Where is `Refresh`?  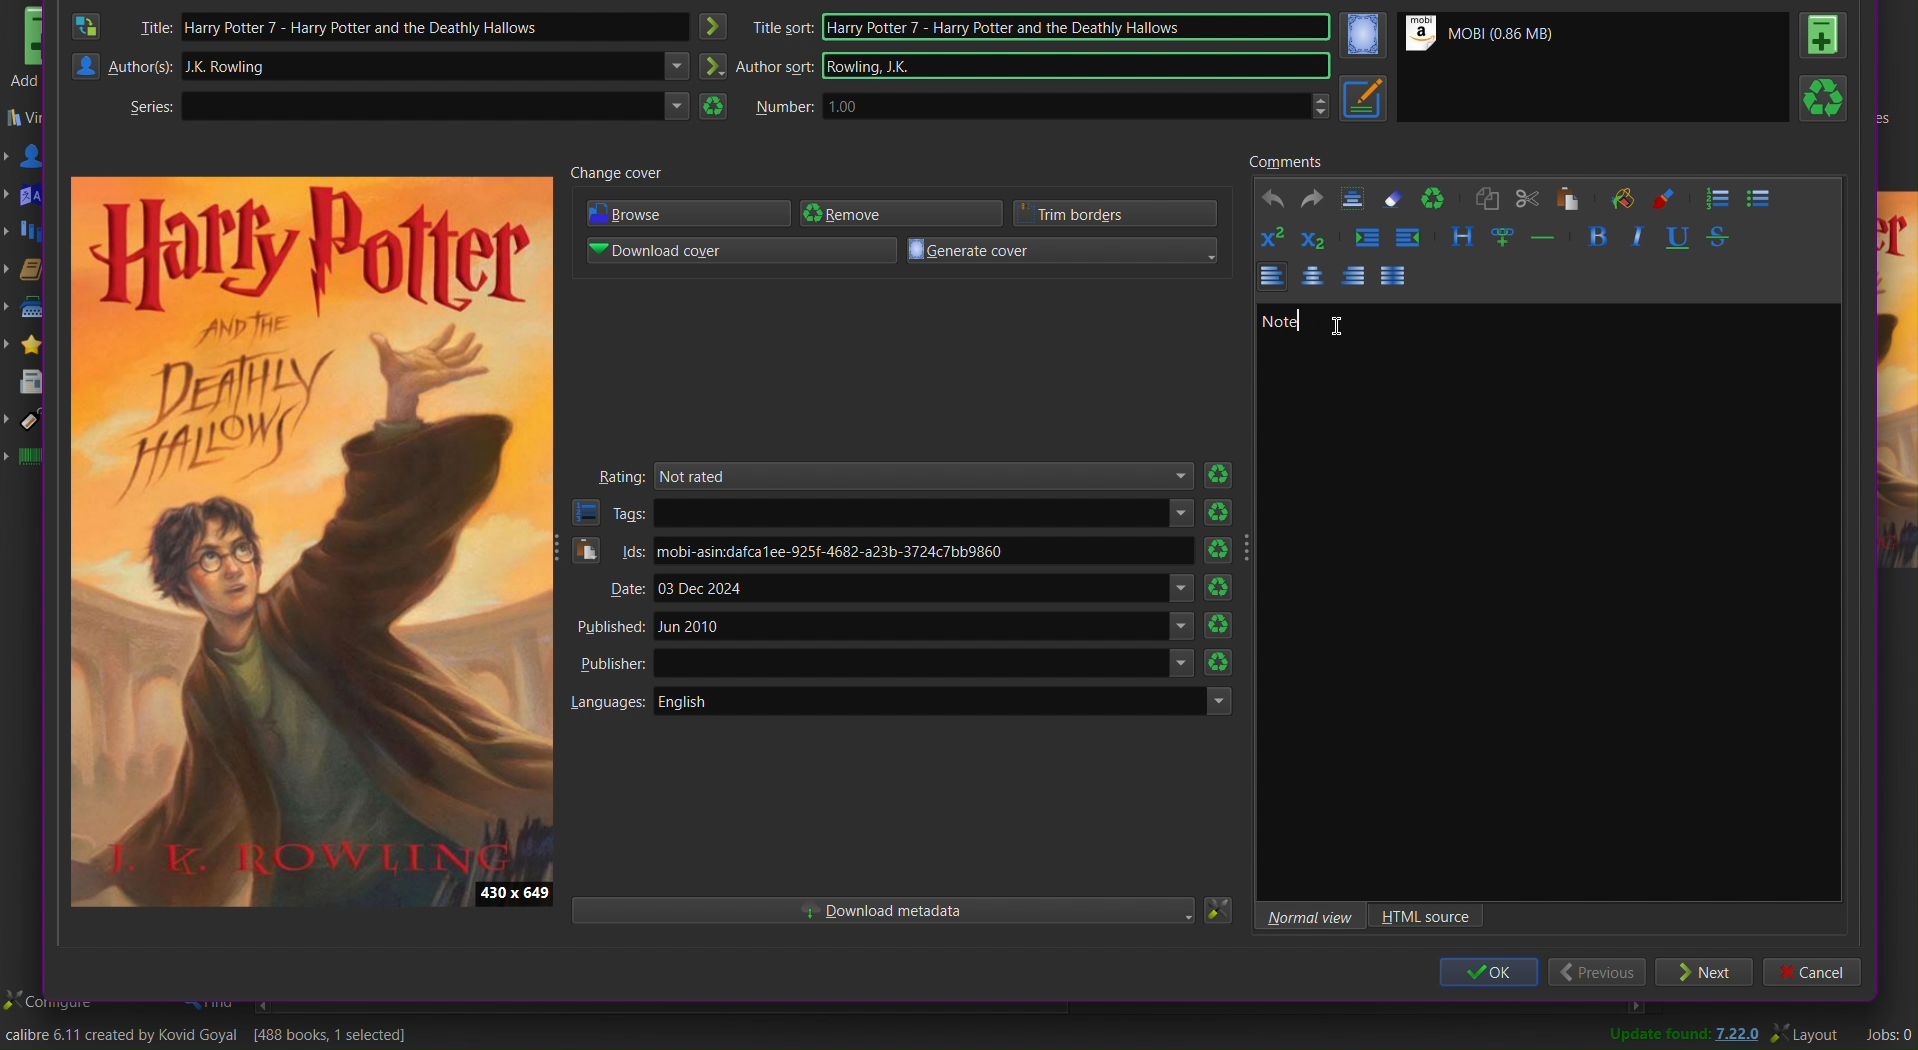
Refresh is located at coordinates (1220, 665).